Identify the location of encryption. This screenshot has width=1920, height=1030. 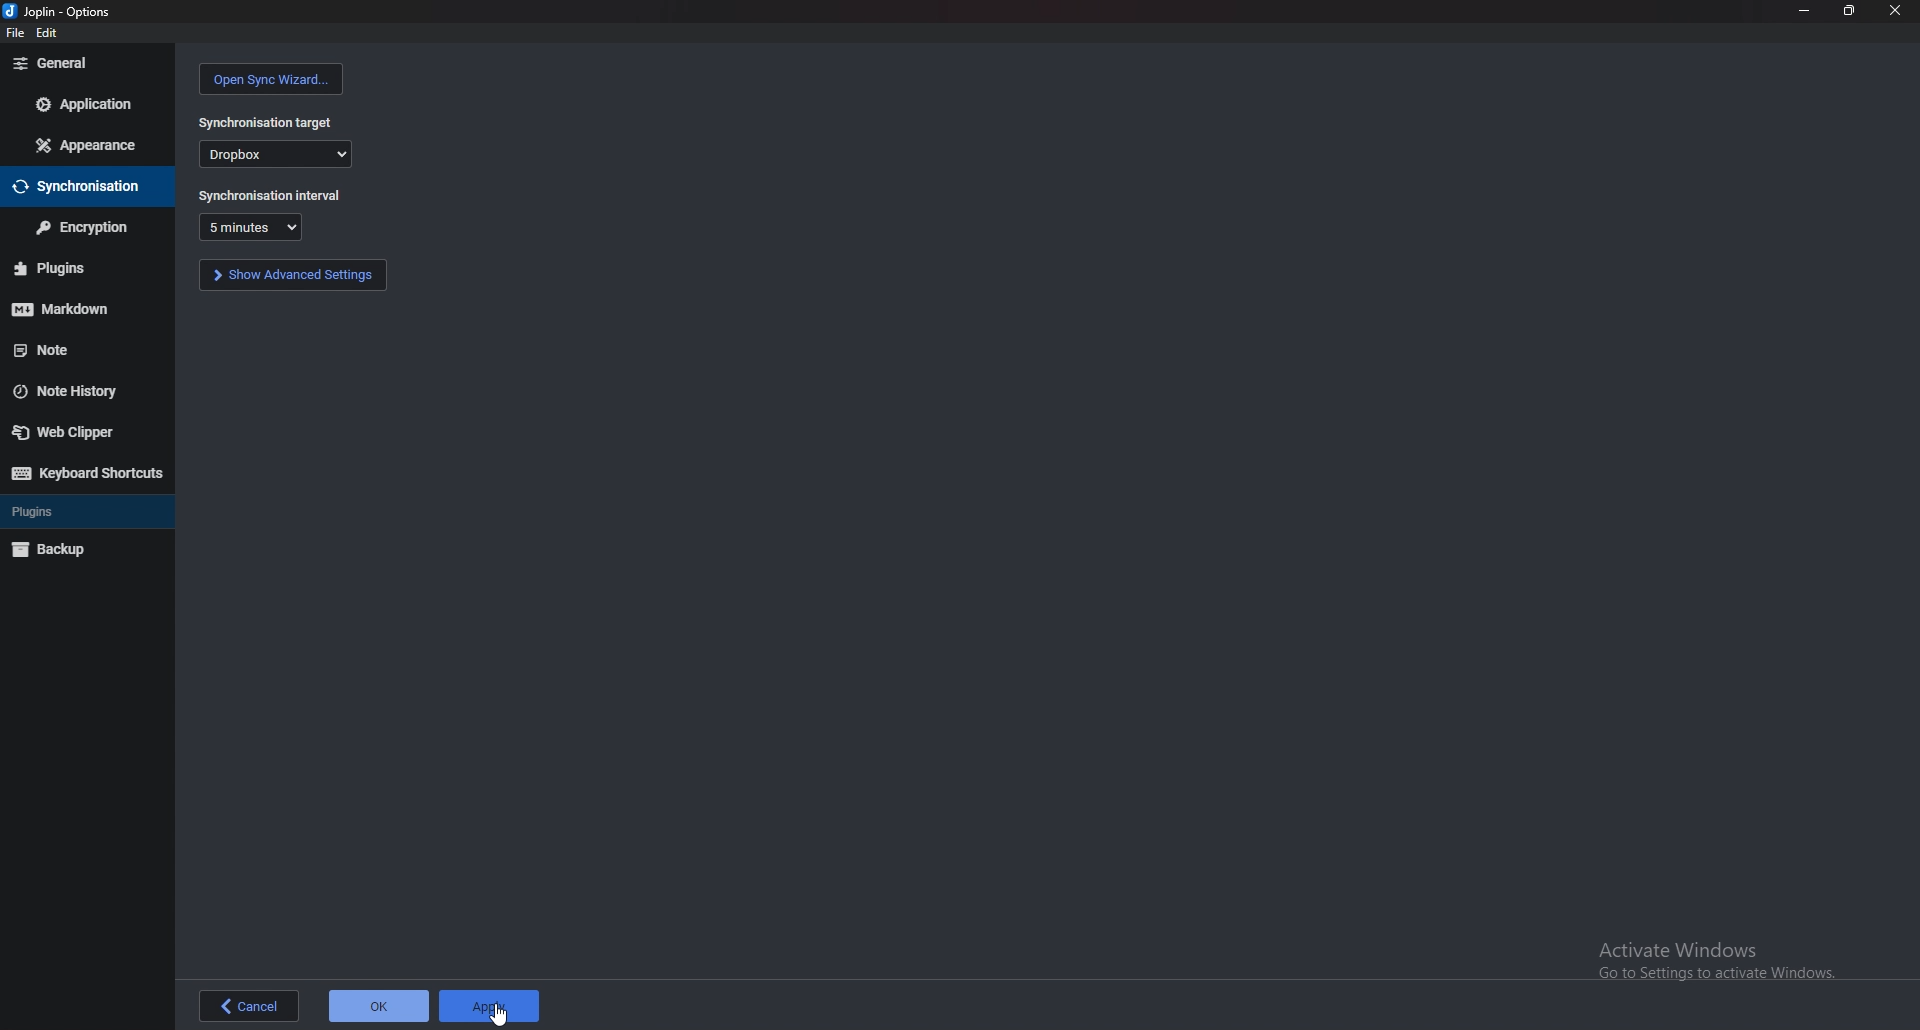
(87, 227).